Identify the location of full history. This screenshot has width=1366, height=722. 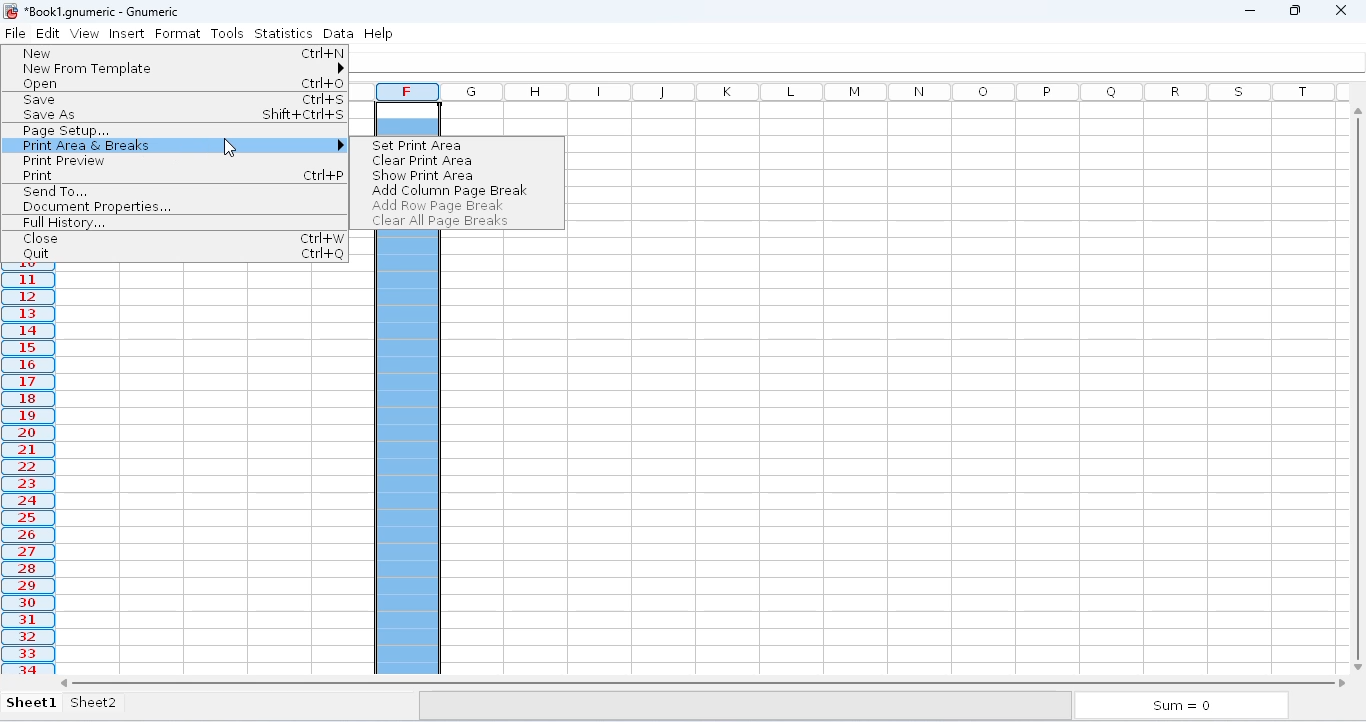
(64, 223).